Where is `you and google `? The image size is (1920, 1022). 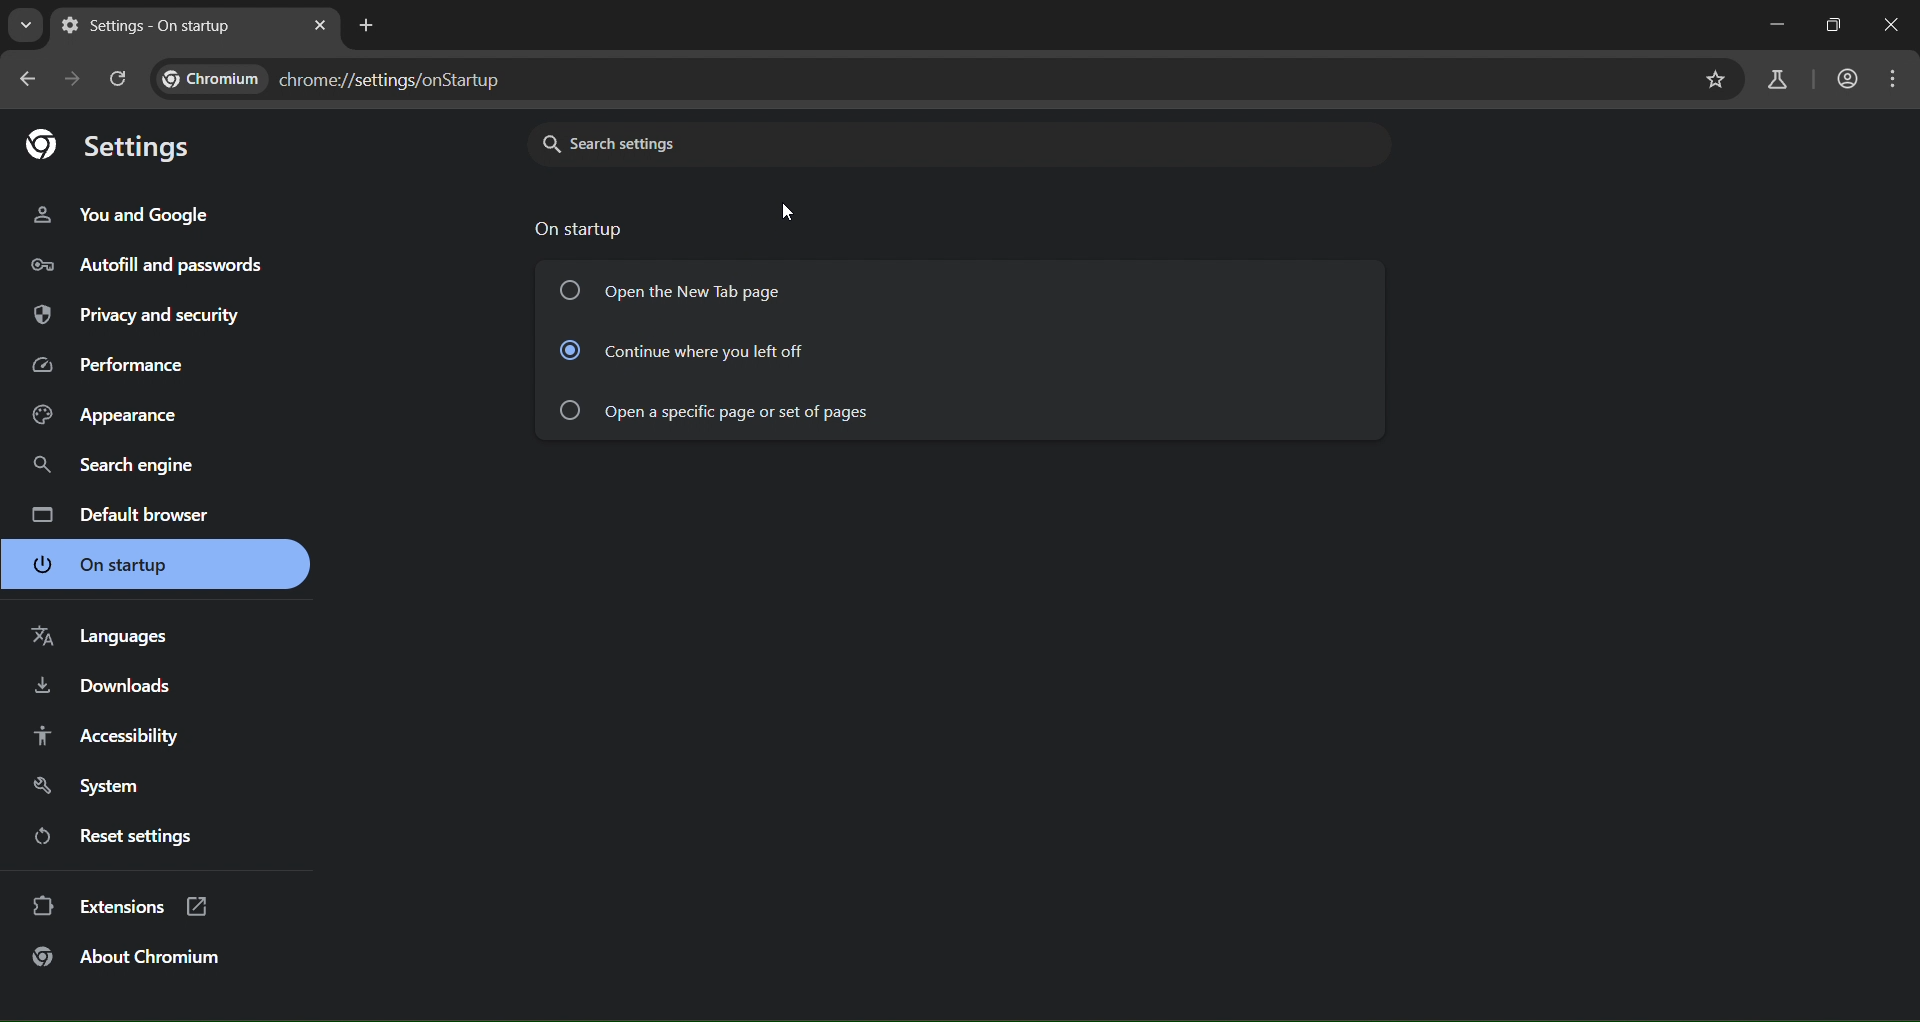 you and google  is located at coordinates (125, 218).